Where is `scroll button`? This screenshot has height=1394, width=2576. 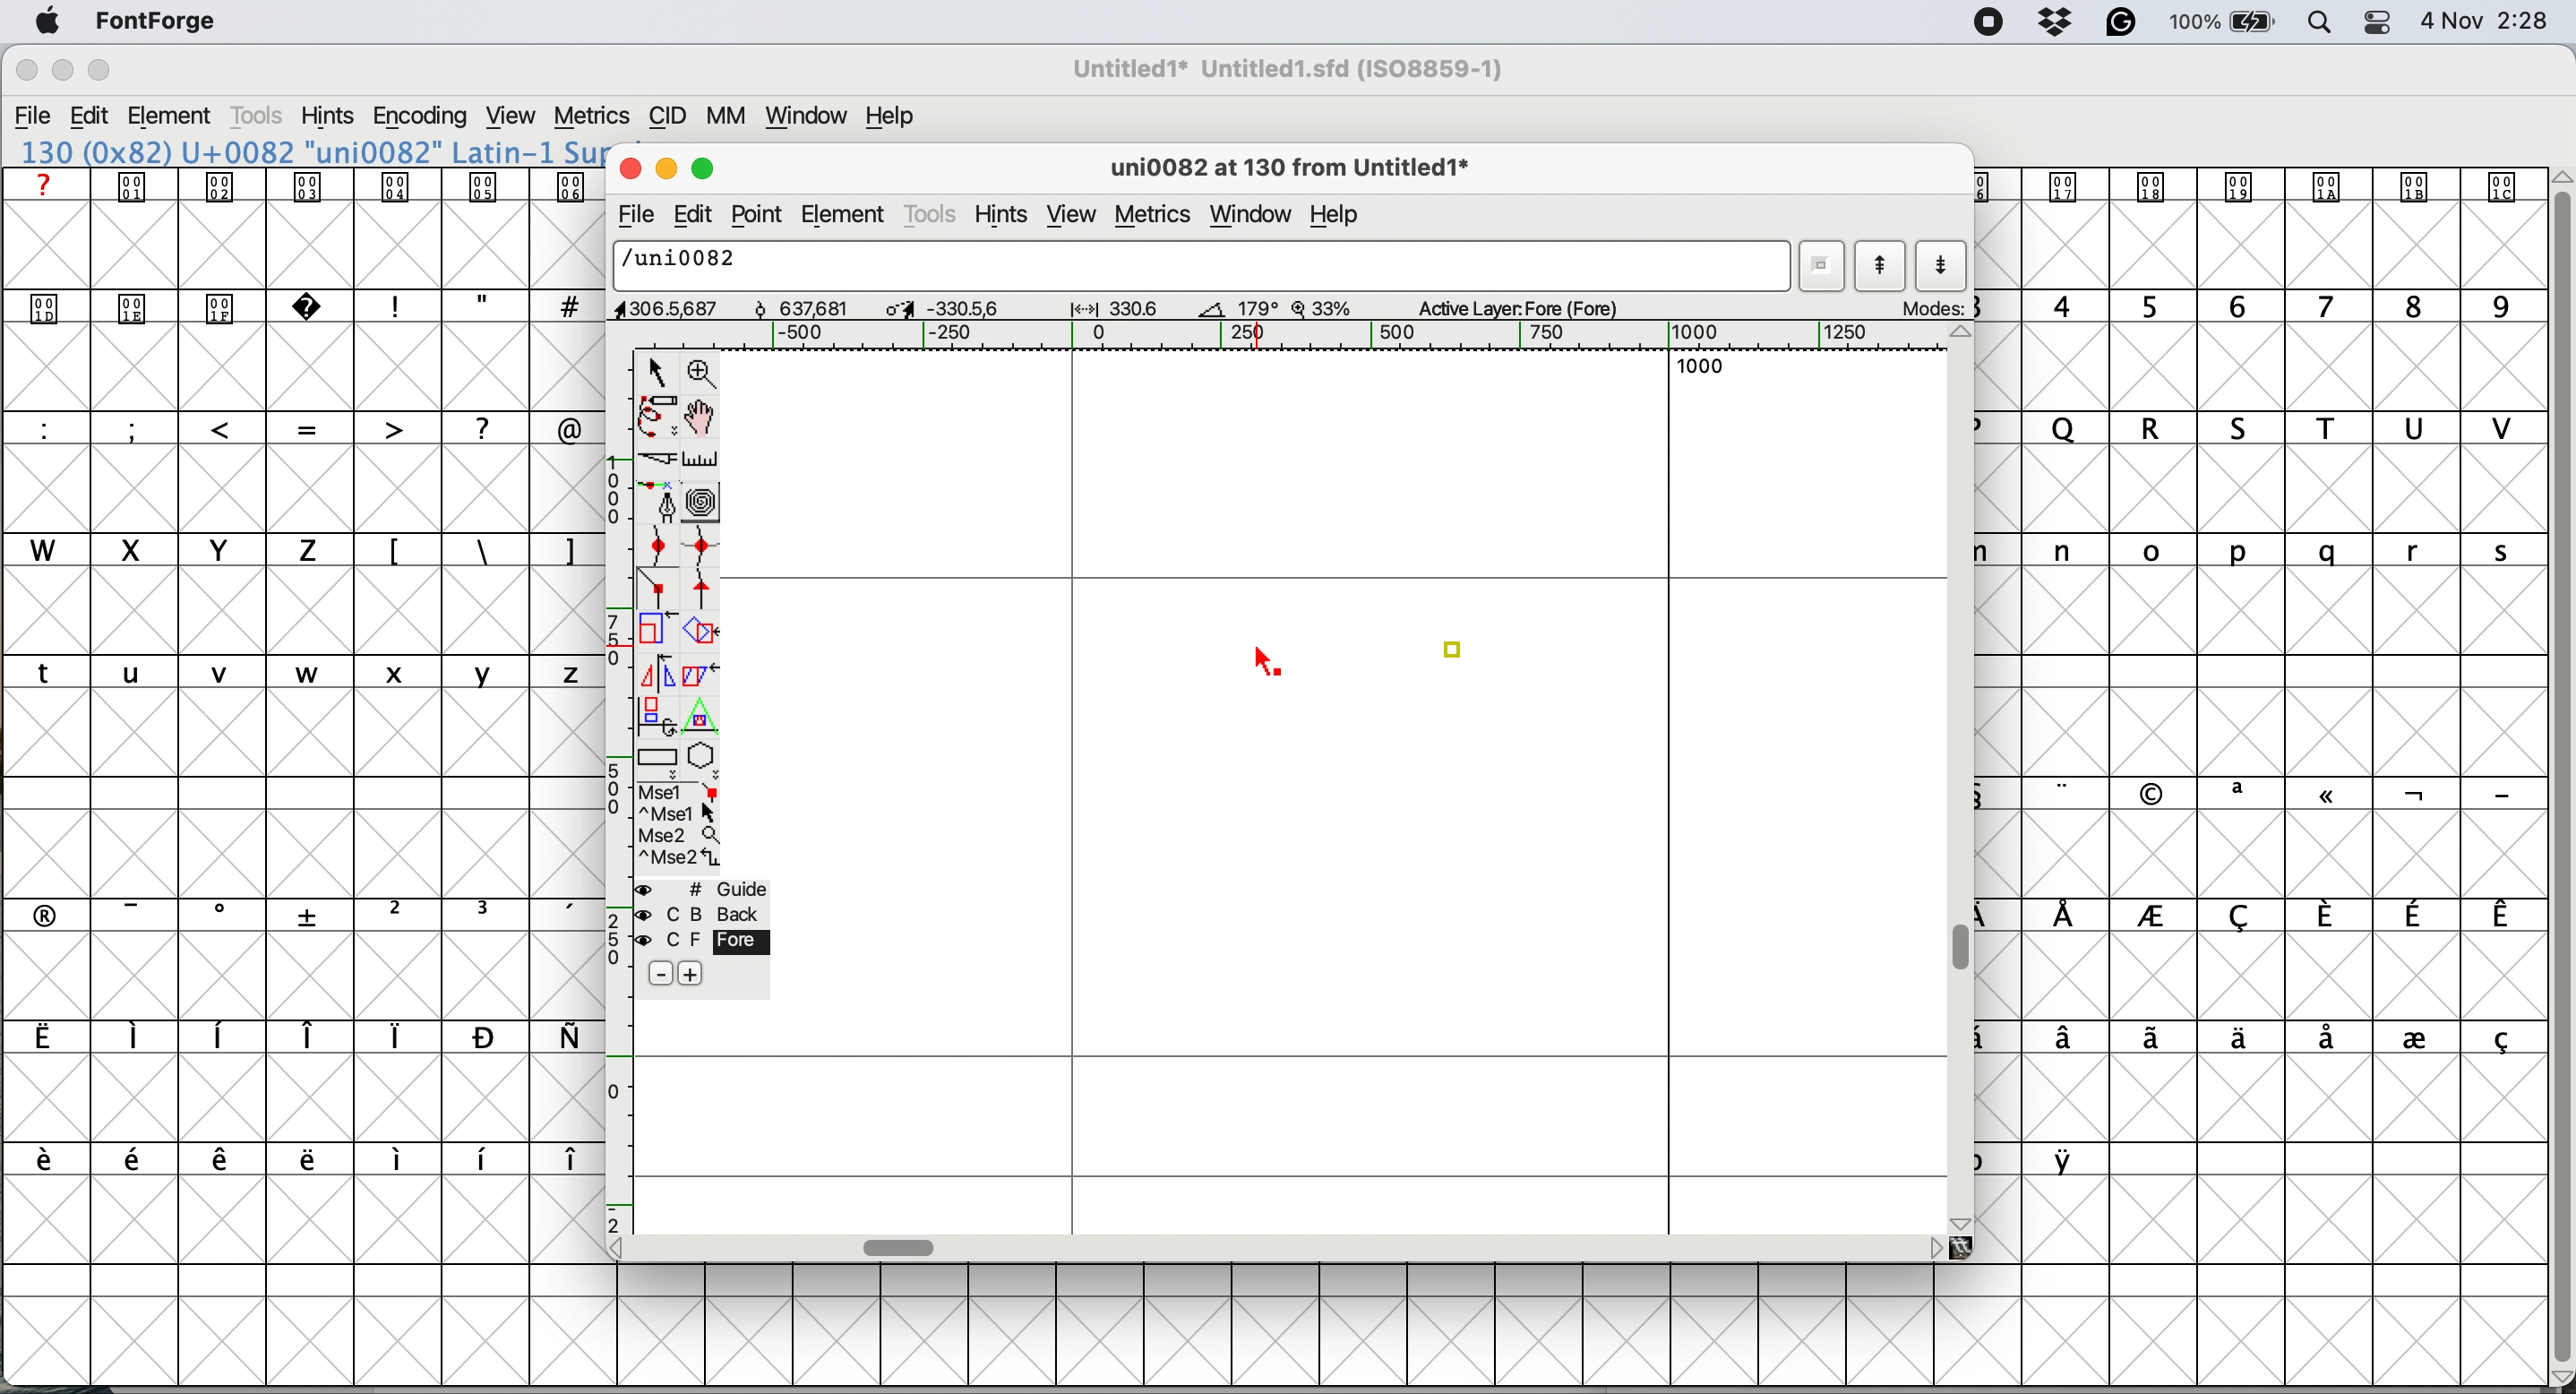 scroll button is located at coordinates (1963, 1221).